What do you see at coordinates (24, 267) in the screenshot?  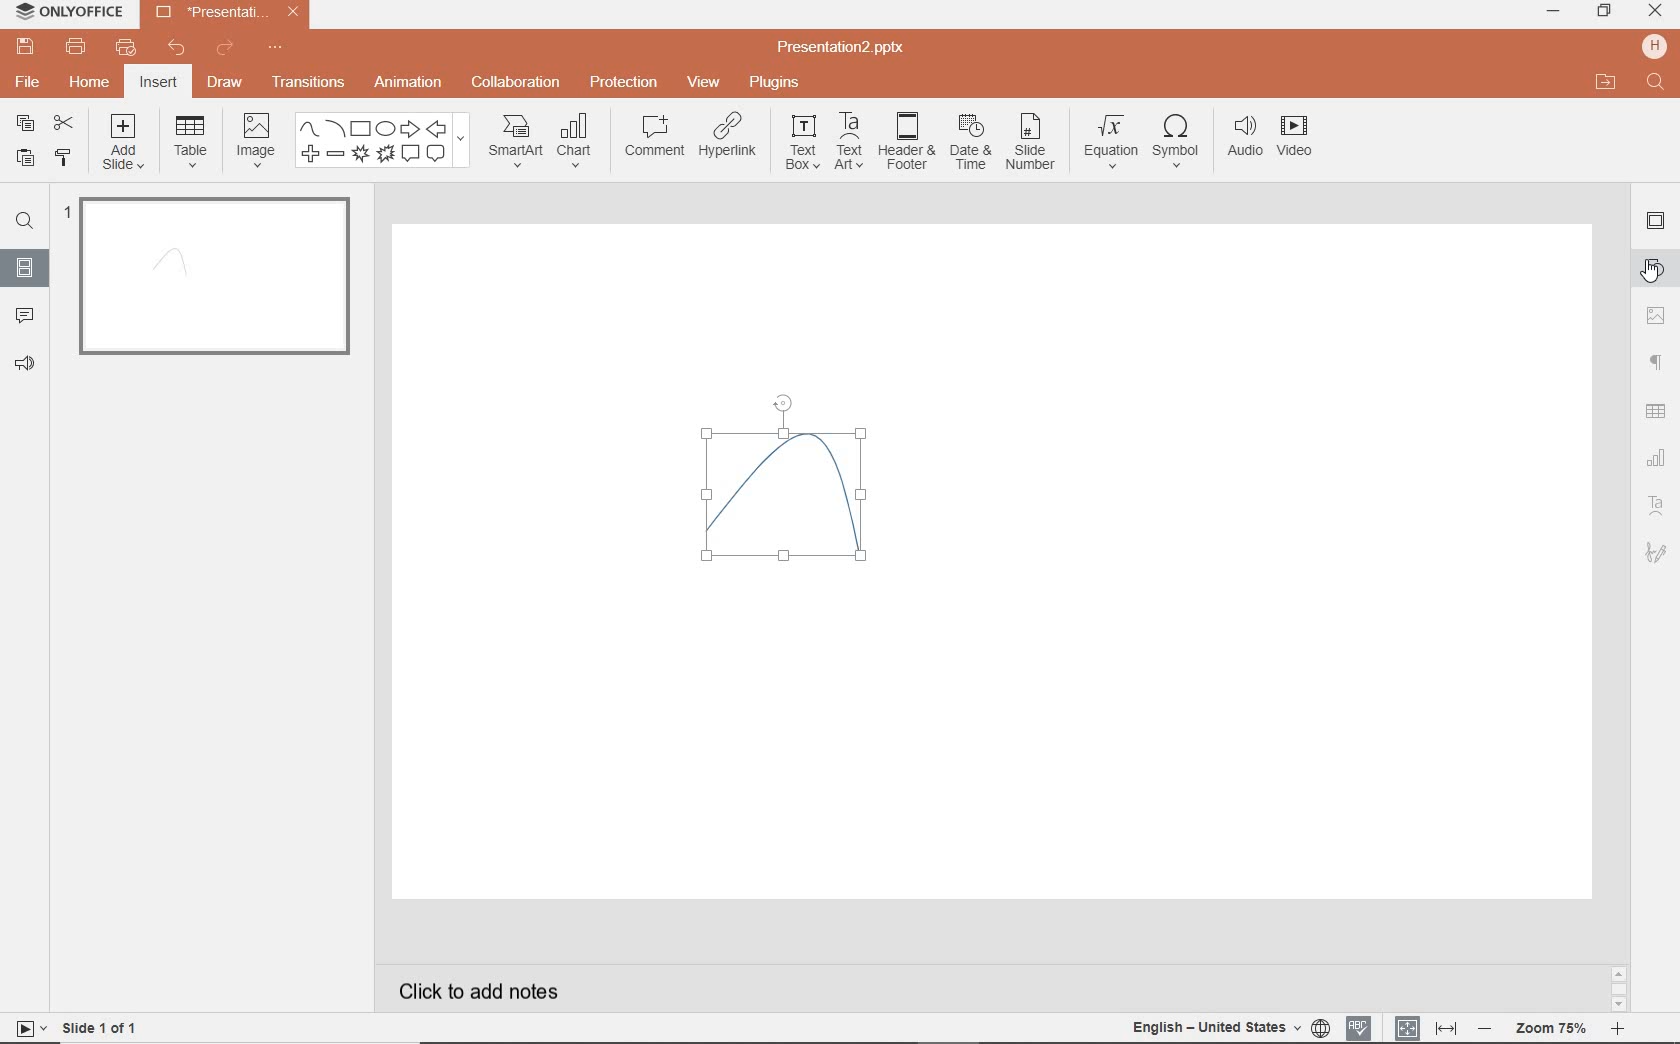 I see `SLIDES` at bounding box center [24, 267].